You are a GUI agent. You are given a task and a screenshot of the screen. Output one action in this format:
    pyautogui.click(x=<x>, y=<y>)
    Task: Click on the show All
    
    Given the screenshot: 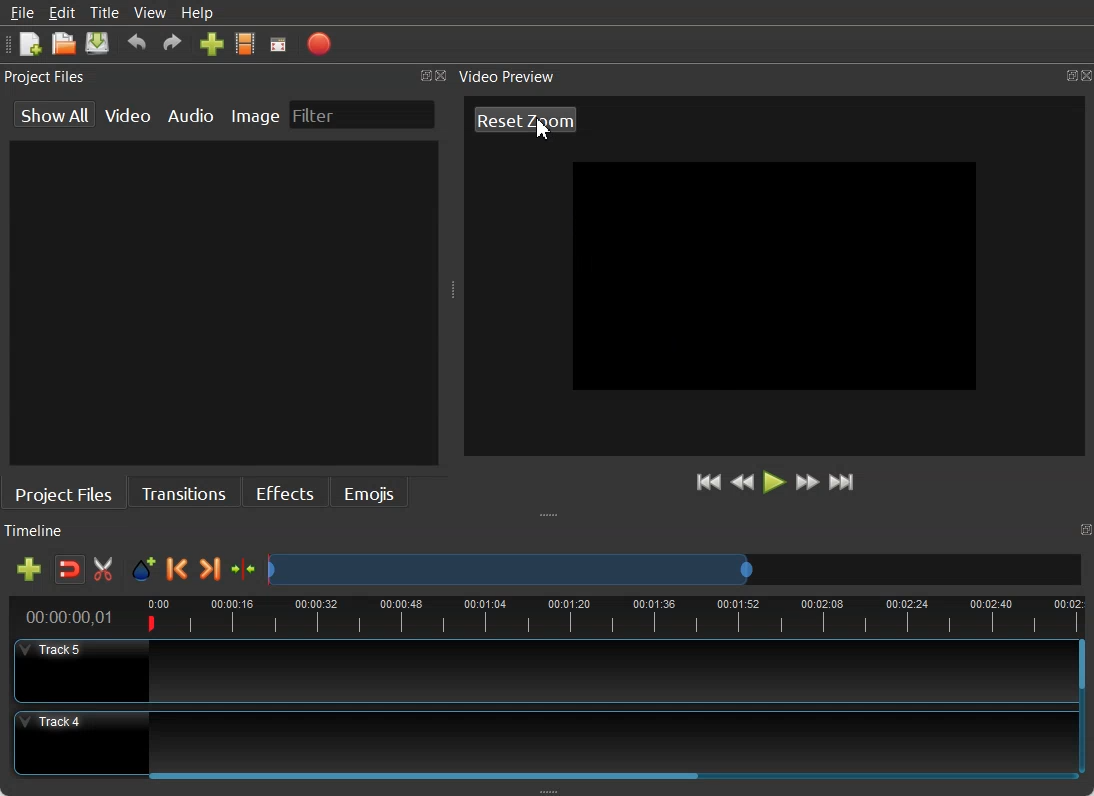 What is the action you would take?
    pyautogui.click(x=55, y=115)
    